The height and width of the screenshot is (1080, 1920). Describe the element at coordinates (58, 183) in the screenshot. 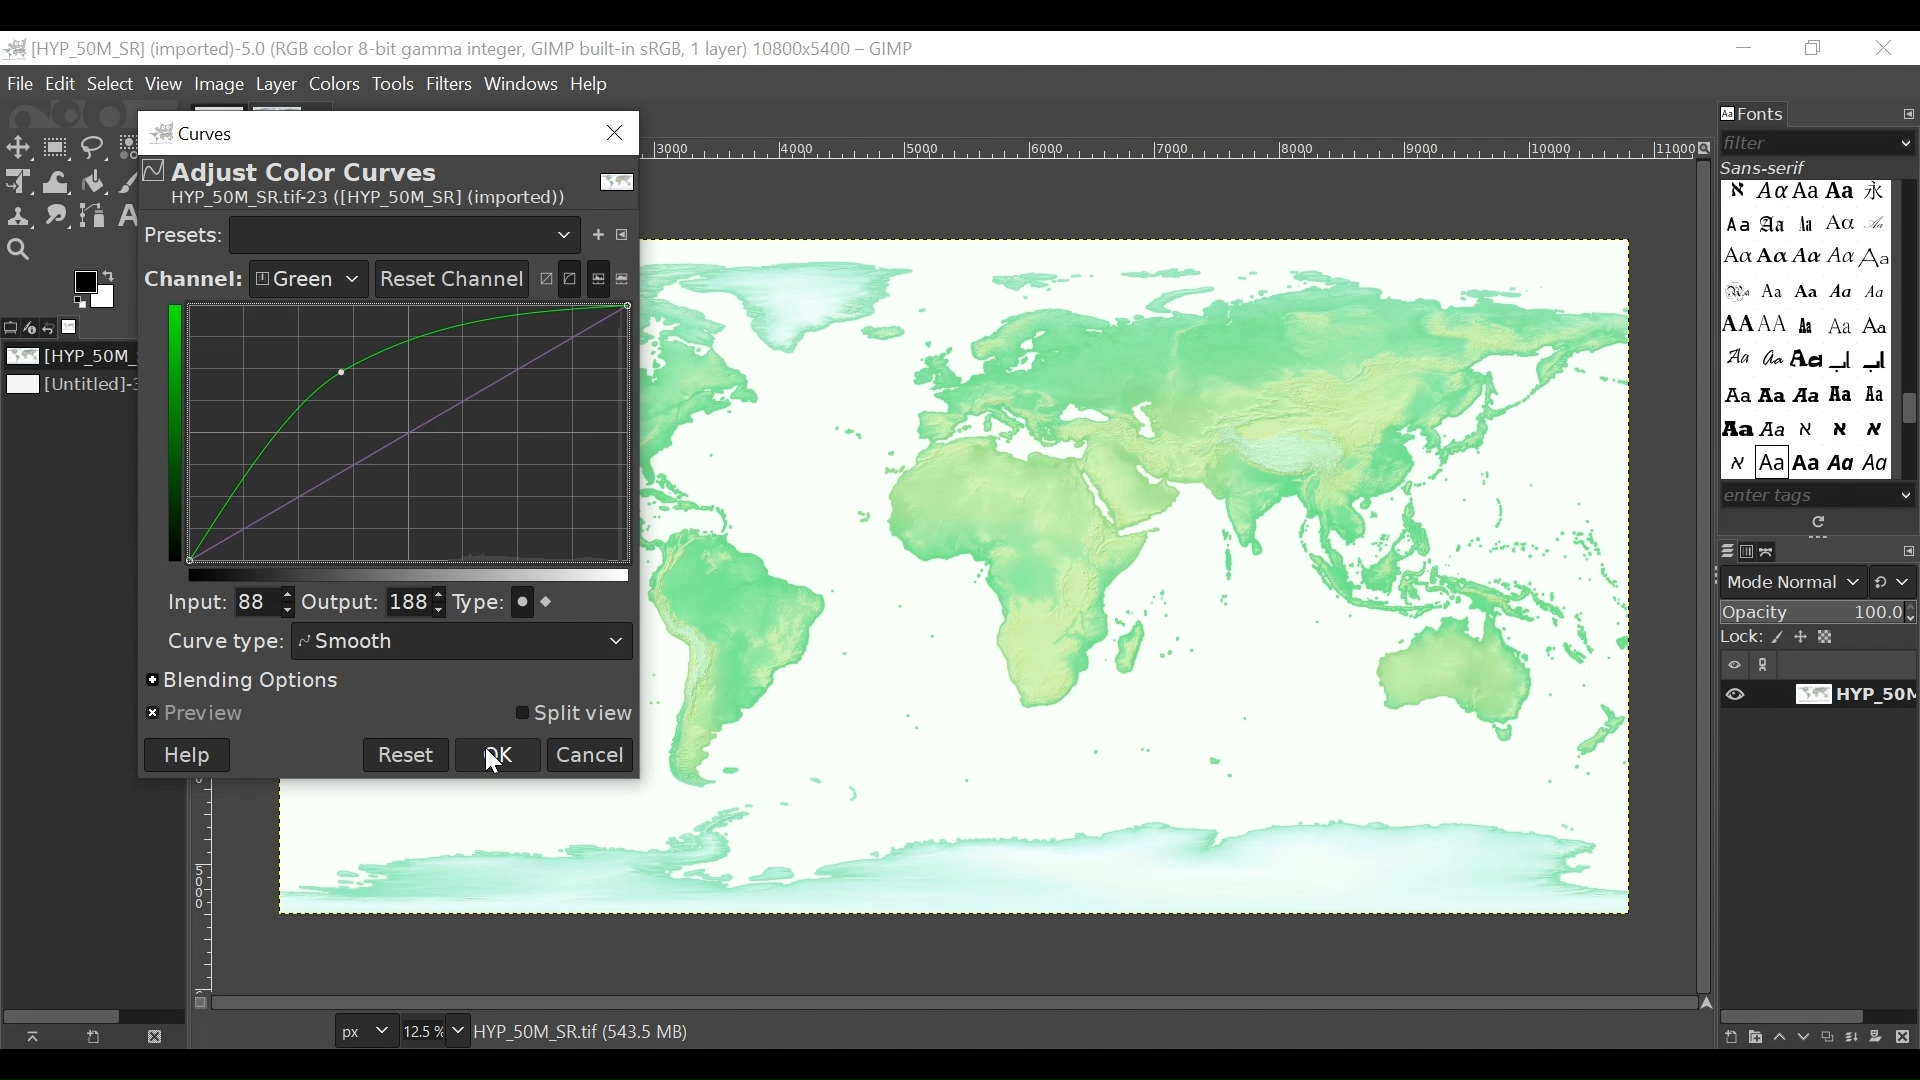

I see `Warp Transform` at that location.